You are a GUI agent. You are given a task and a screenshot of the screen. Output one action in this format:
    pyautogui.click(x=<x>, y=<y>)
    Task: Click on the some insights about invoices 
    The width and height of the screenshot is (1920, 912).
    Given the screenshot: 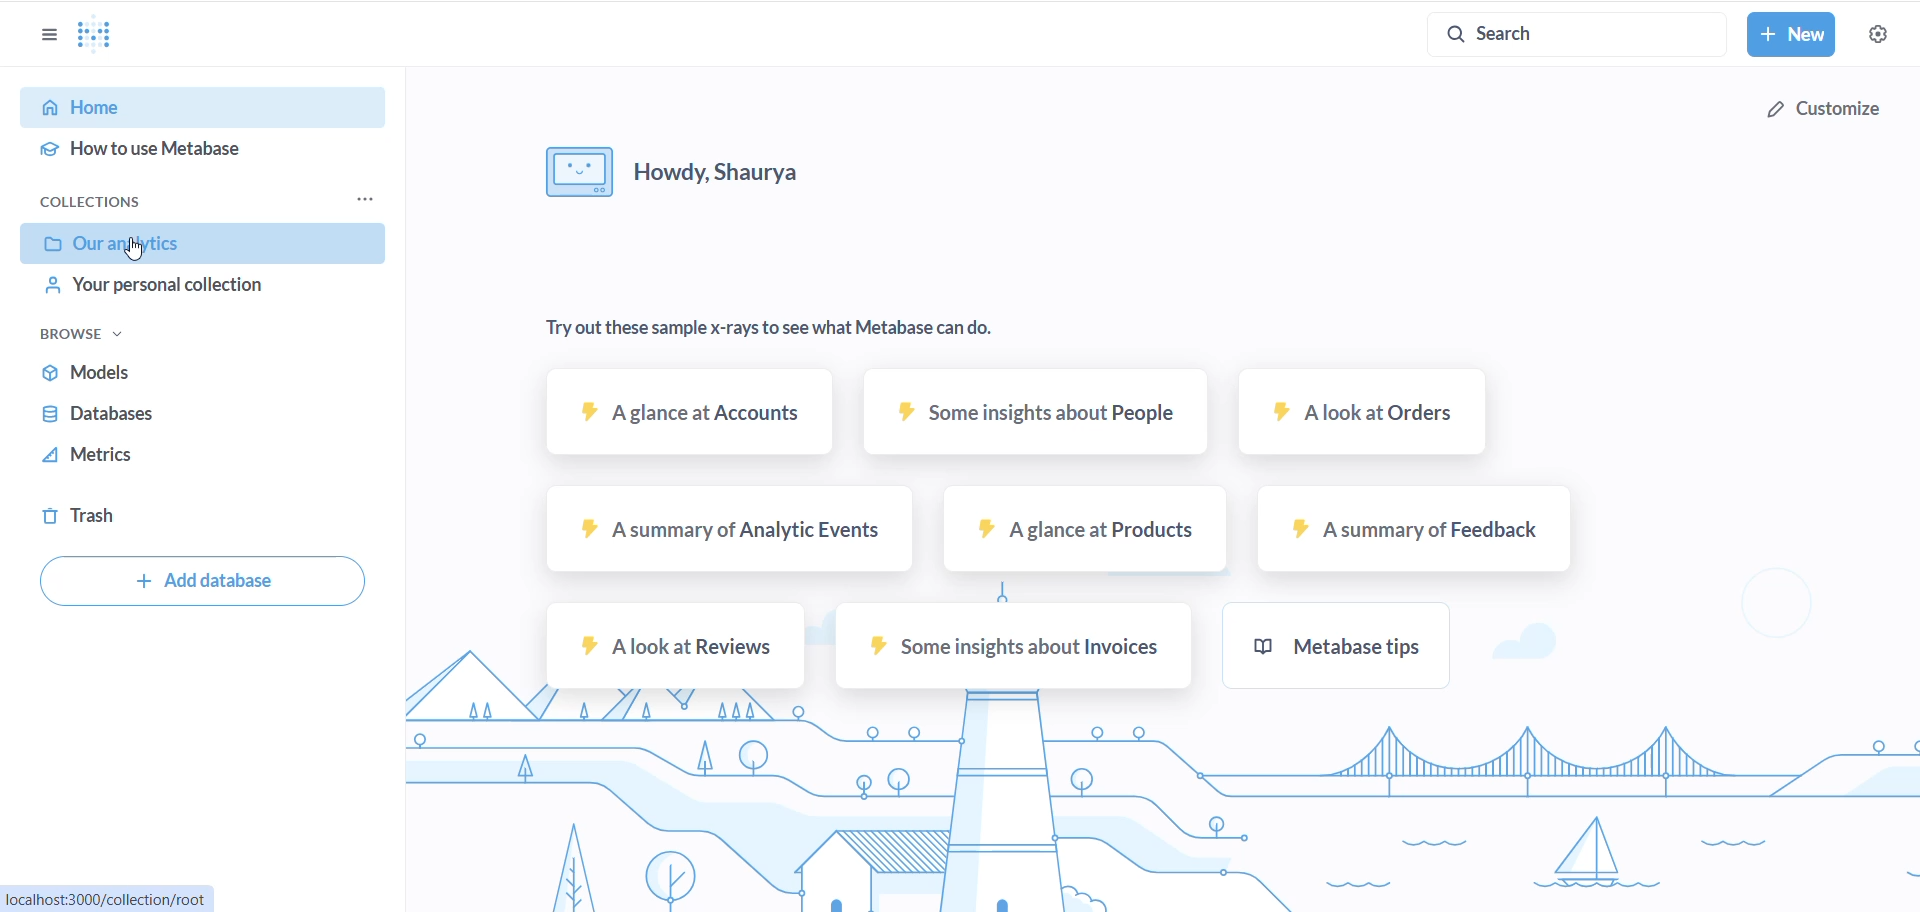 What is the action you would take?
    pyautogui.click(x=1005, y=649)
    